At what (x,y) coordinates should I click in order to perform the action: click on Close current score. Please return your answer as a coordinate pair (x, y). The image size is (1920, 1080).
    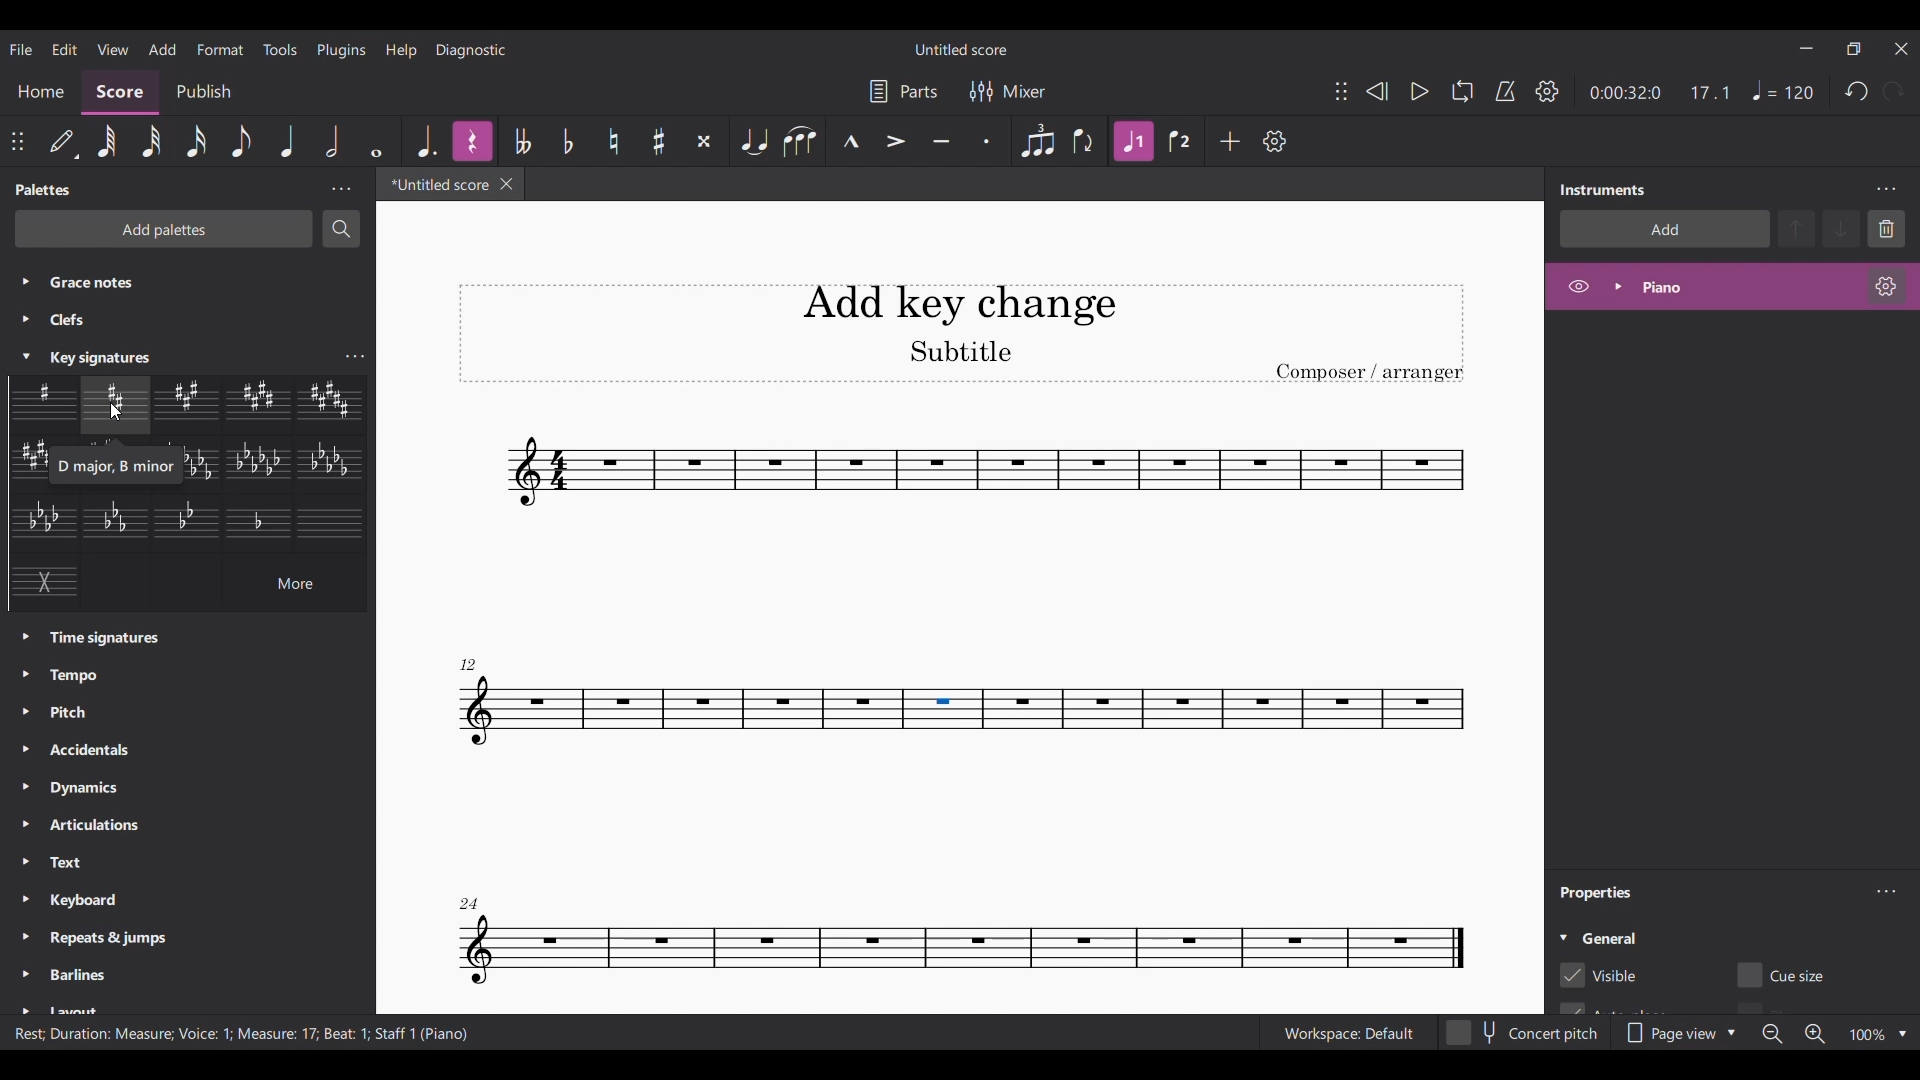
    Looking at the image, I should click on (506, 183).